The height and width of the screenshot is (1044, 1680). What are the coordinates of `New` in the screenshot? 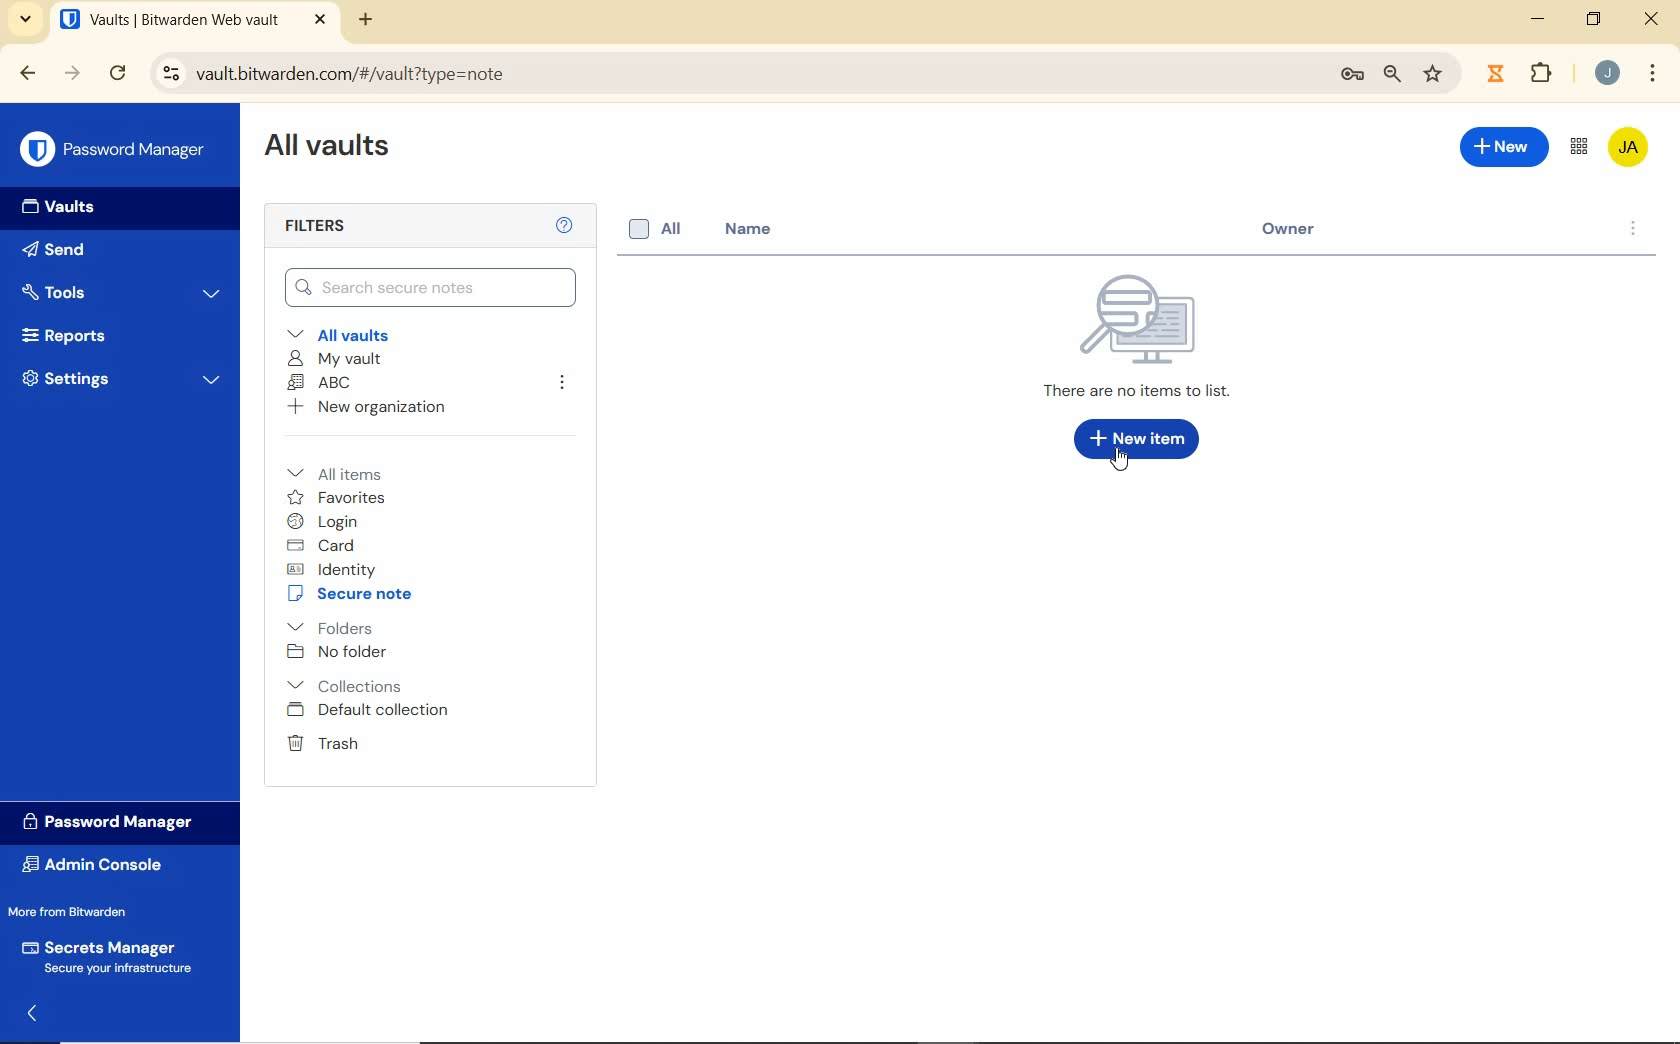 It's located at (1505, 151).